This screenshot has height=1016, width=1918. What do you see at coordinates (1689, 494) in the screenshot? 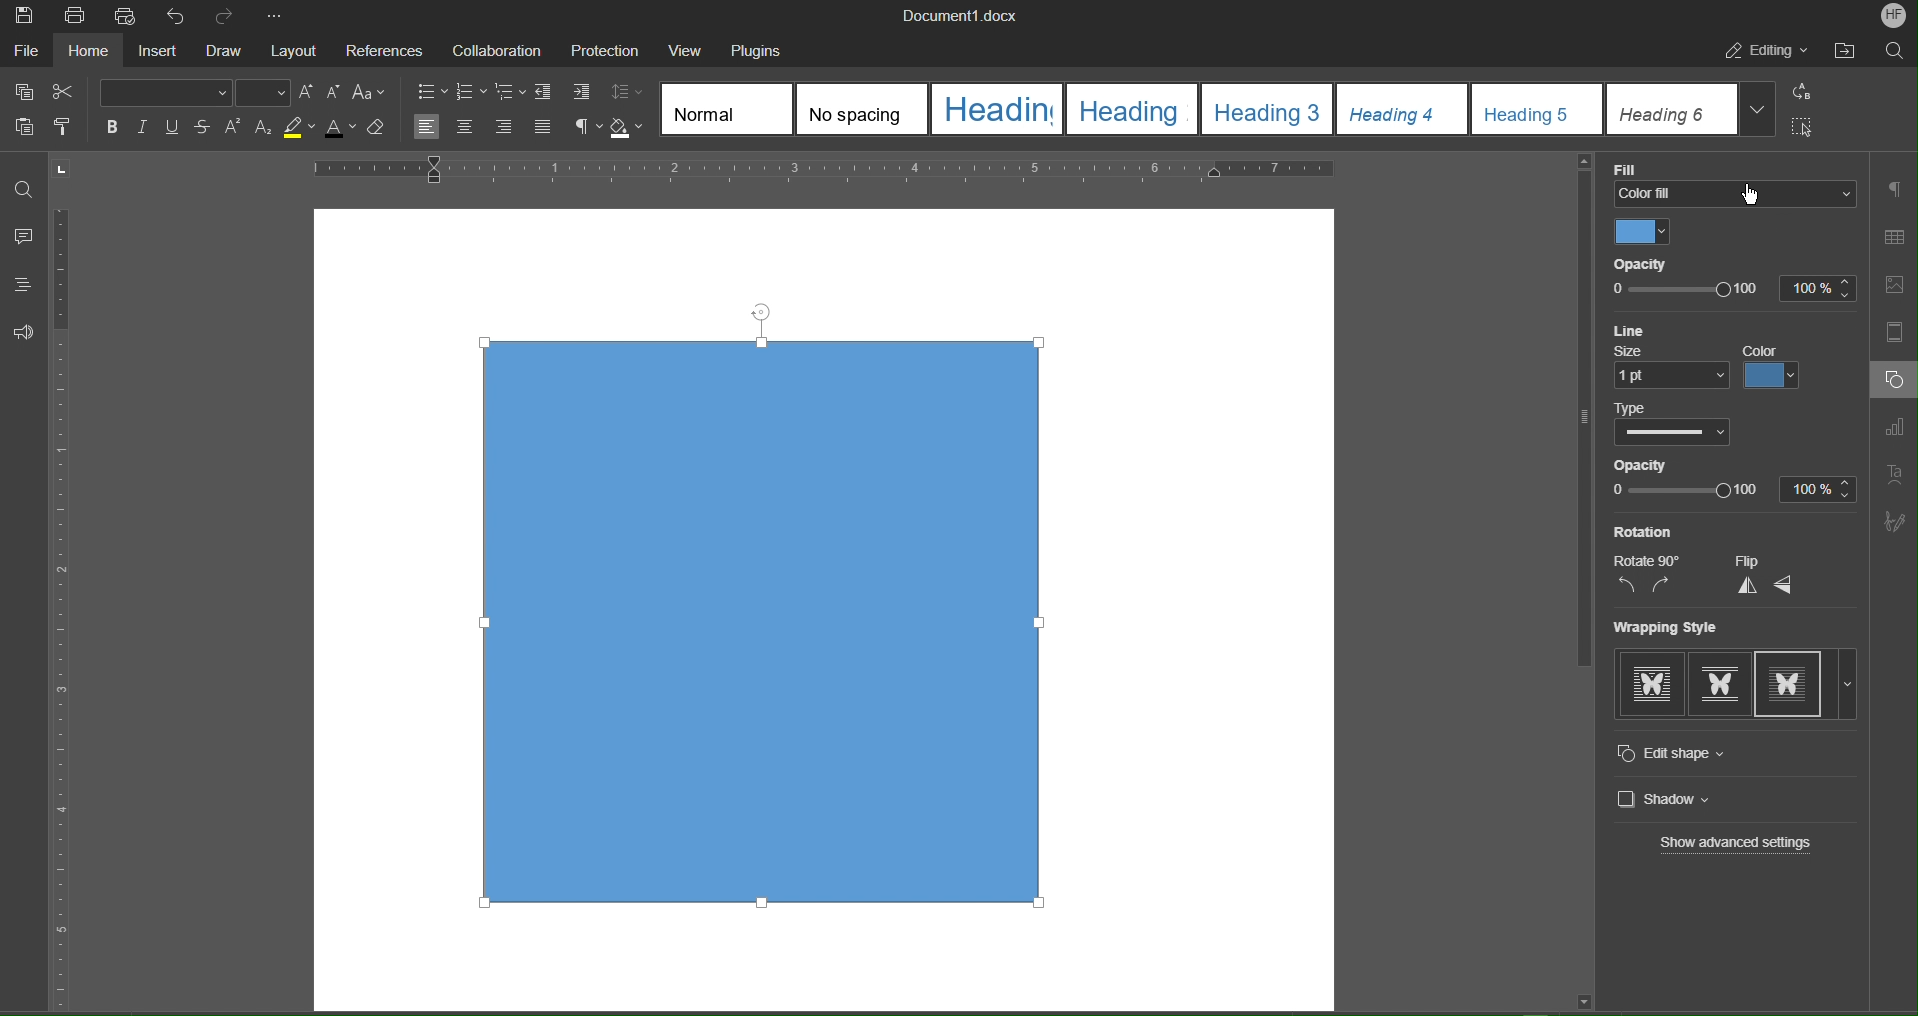
I see `0 100` at bounding box center [1689, 494].